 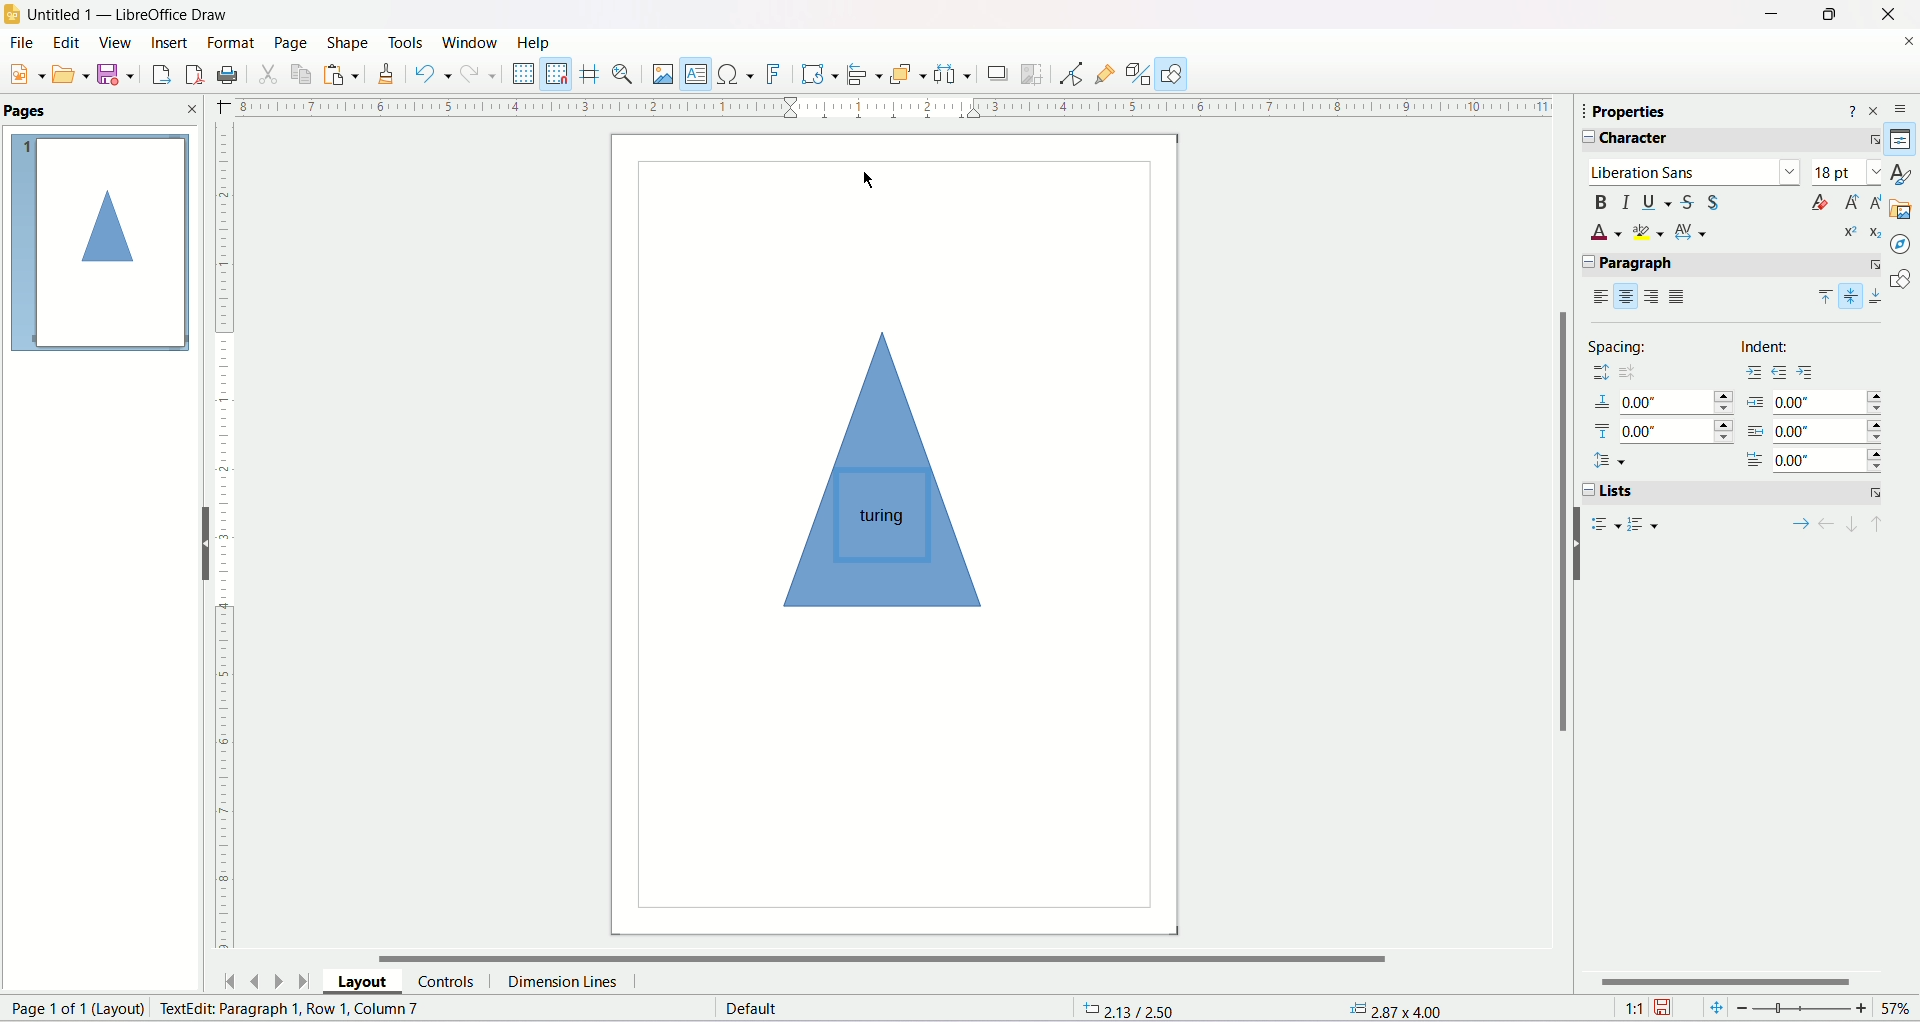 I want to click on Shape, so click(x=348, y=43).